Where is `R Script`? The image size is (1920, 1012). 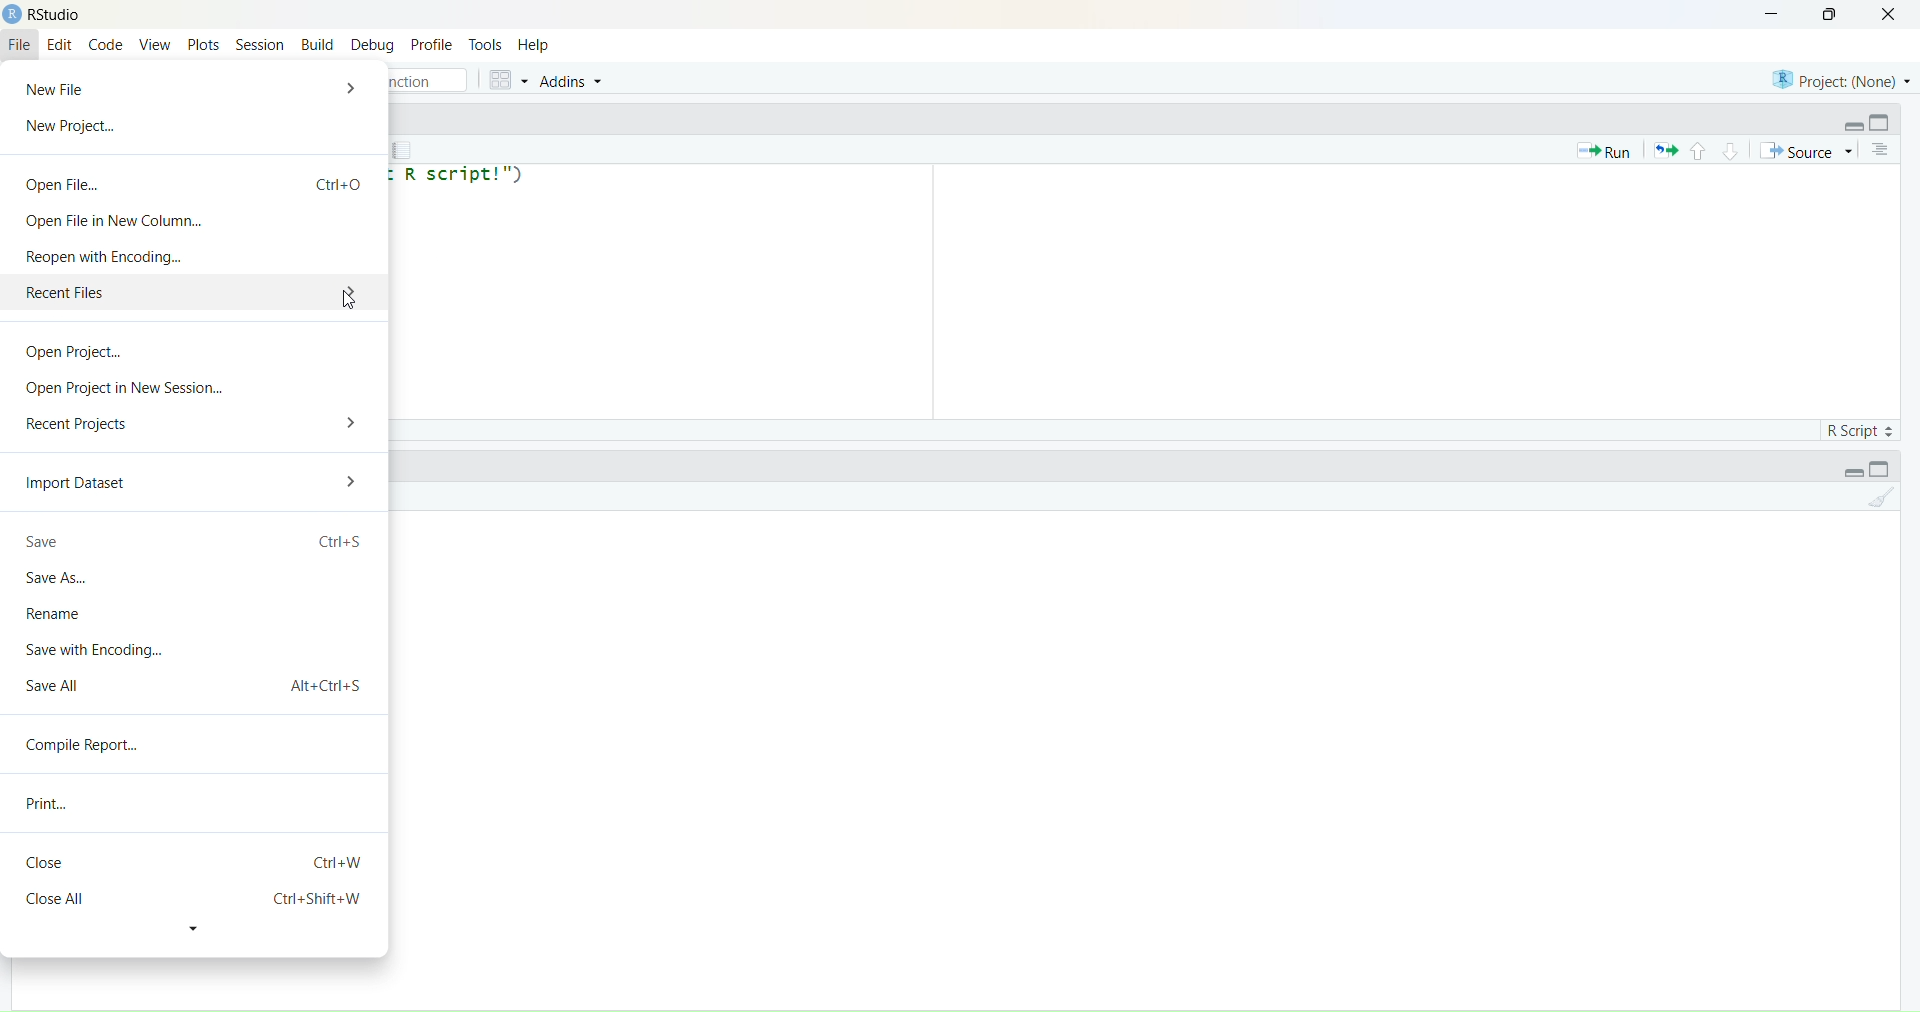
R Script is located at coordinates (1856, 428).